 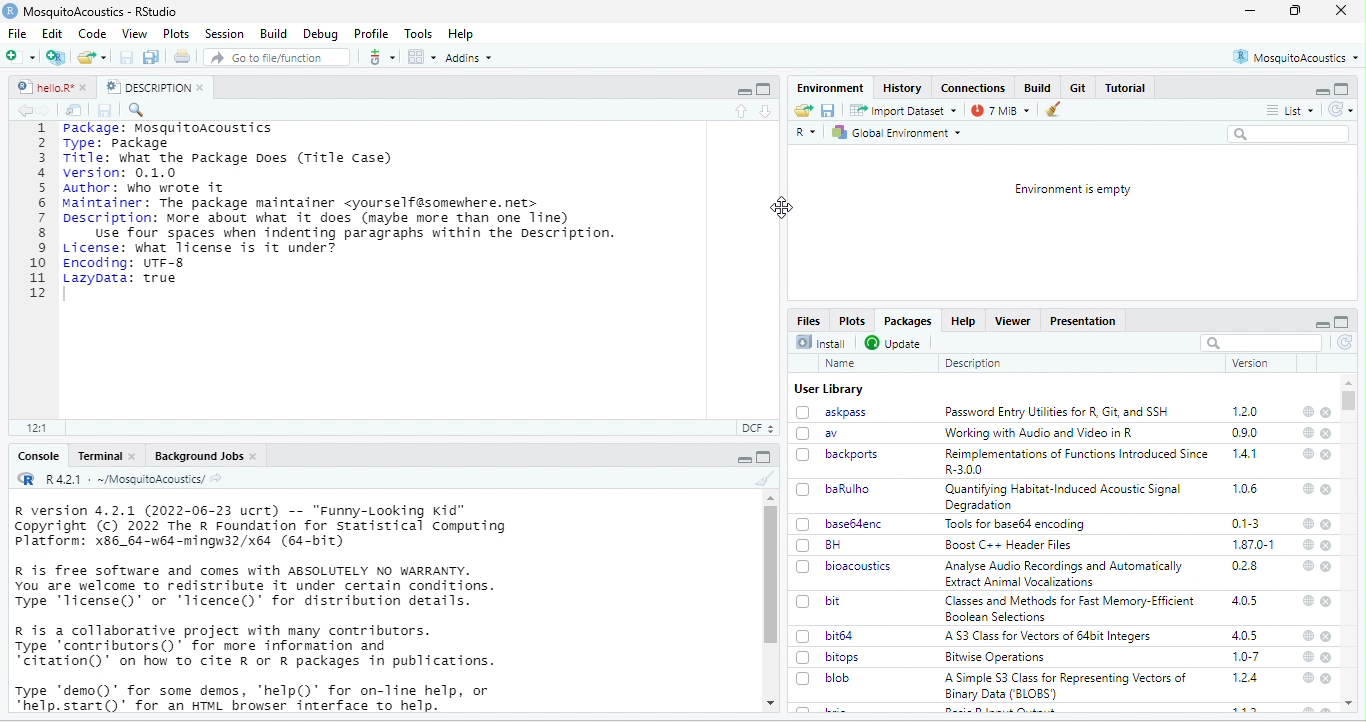 What do you see at coordinates (381, 56) in the screenshot?
I see `more options` at bounding box center [381, 56].